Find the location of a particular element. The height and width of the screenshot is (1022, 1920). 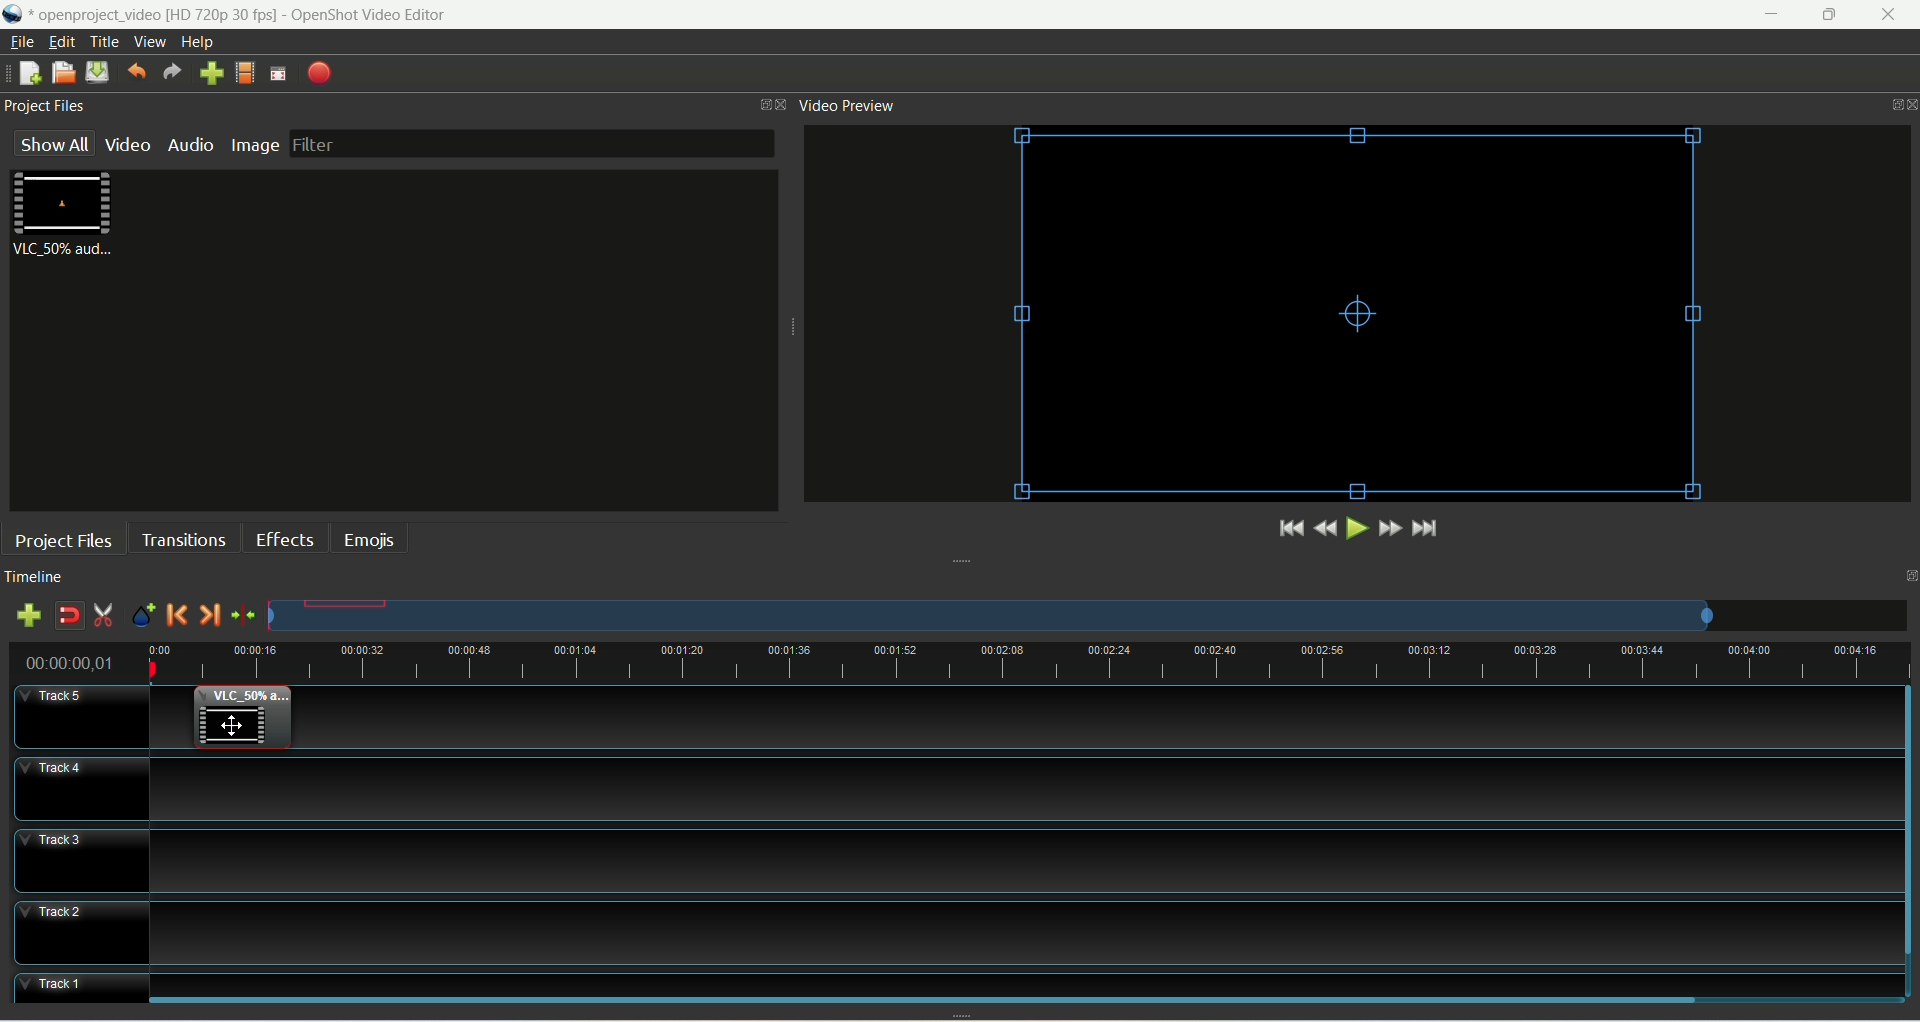

centre the timeline on playhead is located at coordinates (242, 615).